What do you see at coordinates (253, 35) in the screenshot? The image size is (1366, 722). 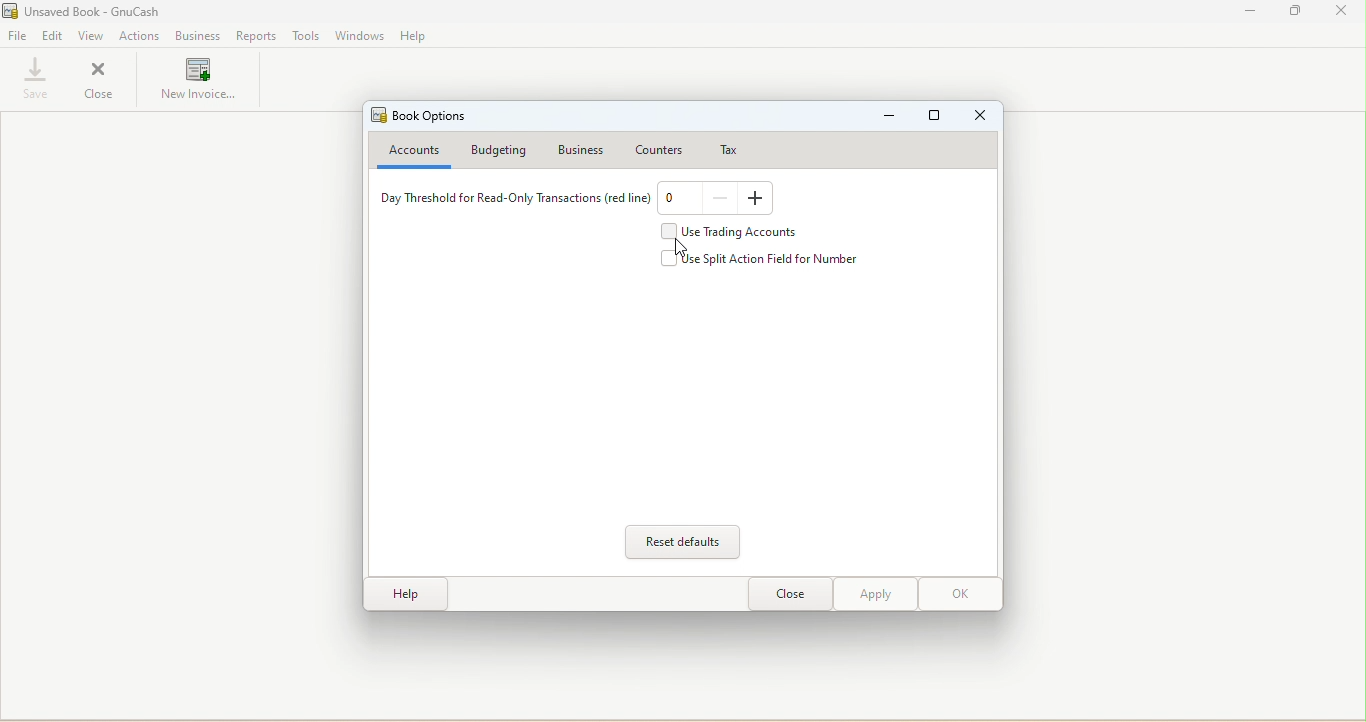 I see `Reports` at bounding box center [253, 35].